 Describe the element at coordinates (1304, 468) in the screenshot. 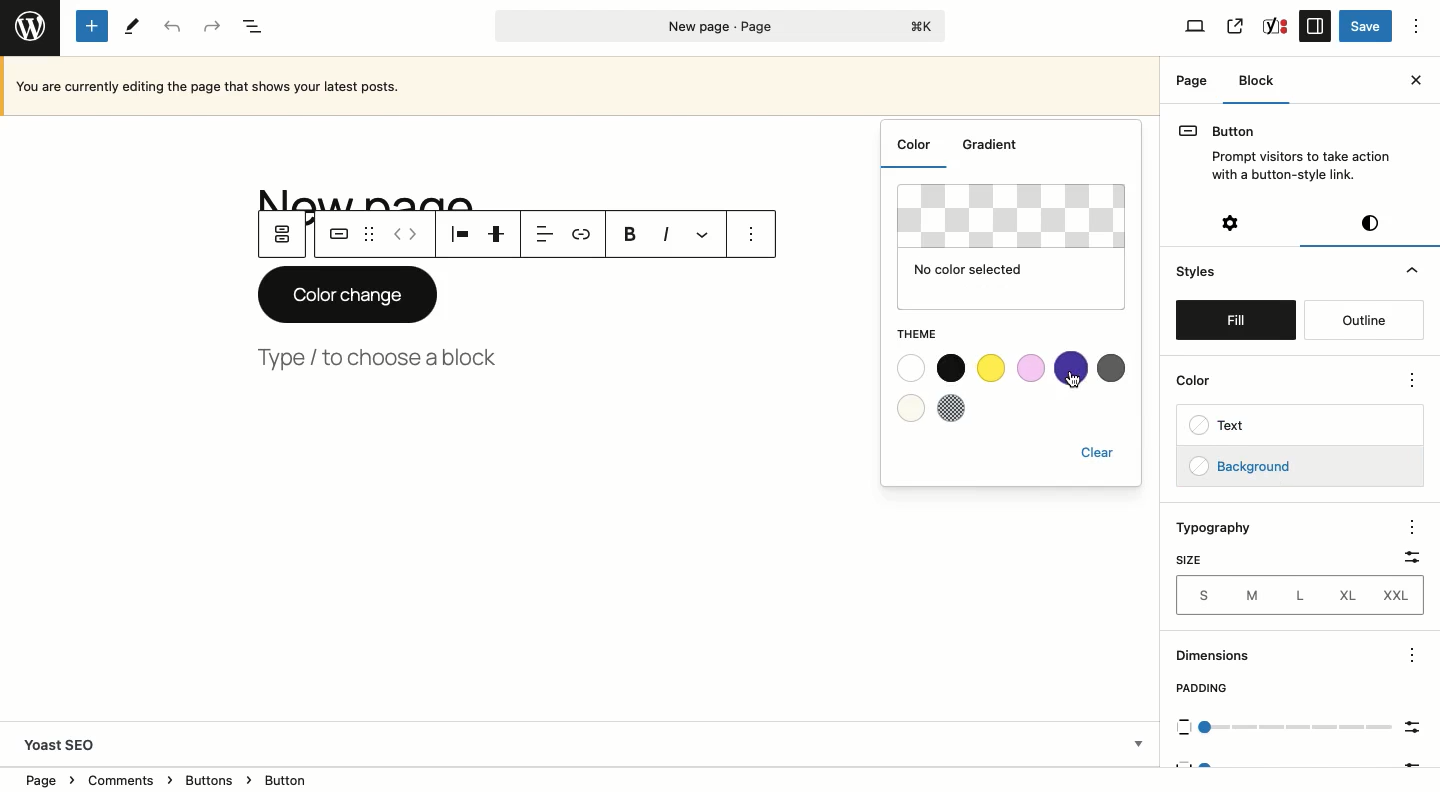

I see `Background` at that location.